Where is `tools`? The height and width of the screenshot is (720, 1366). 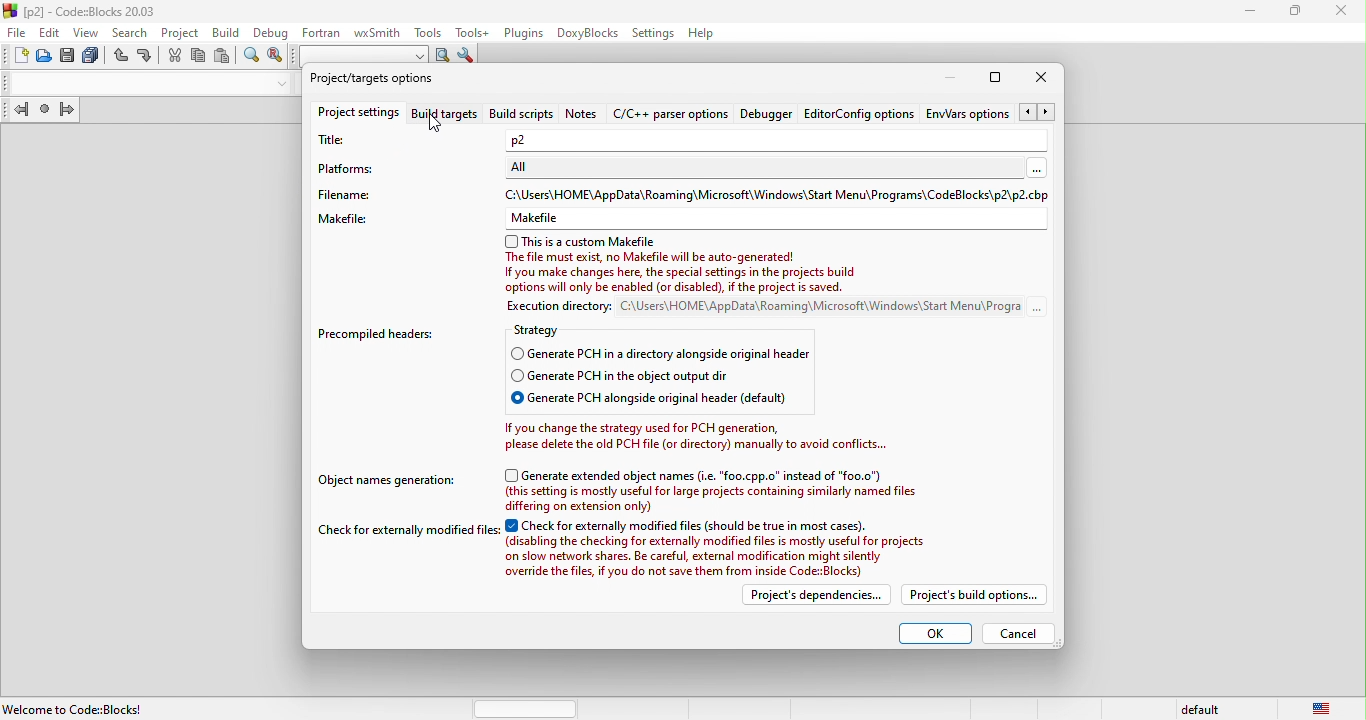
tools is located at coordinates (425, 31).